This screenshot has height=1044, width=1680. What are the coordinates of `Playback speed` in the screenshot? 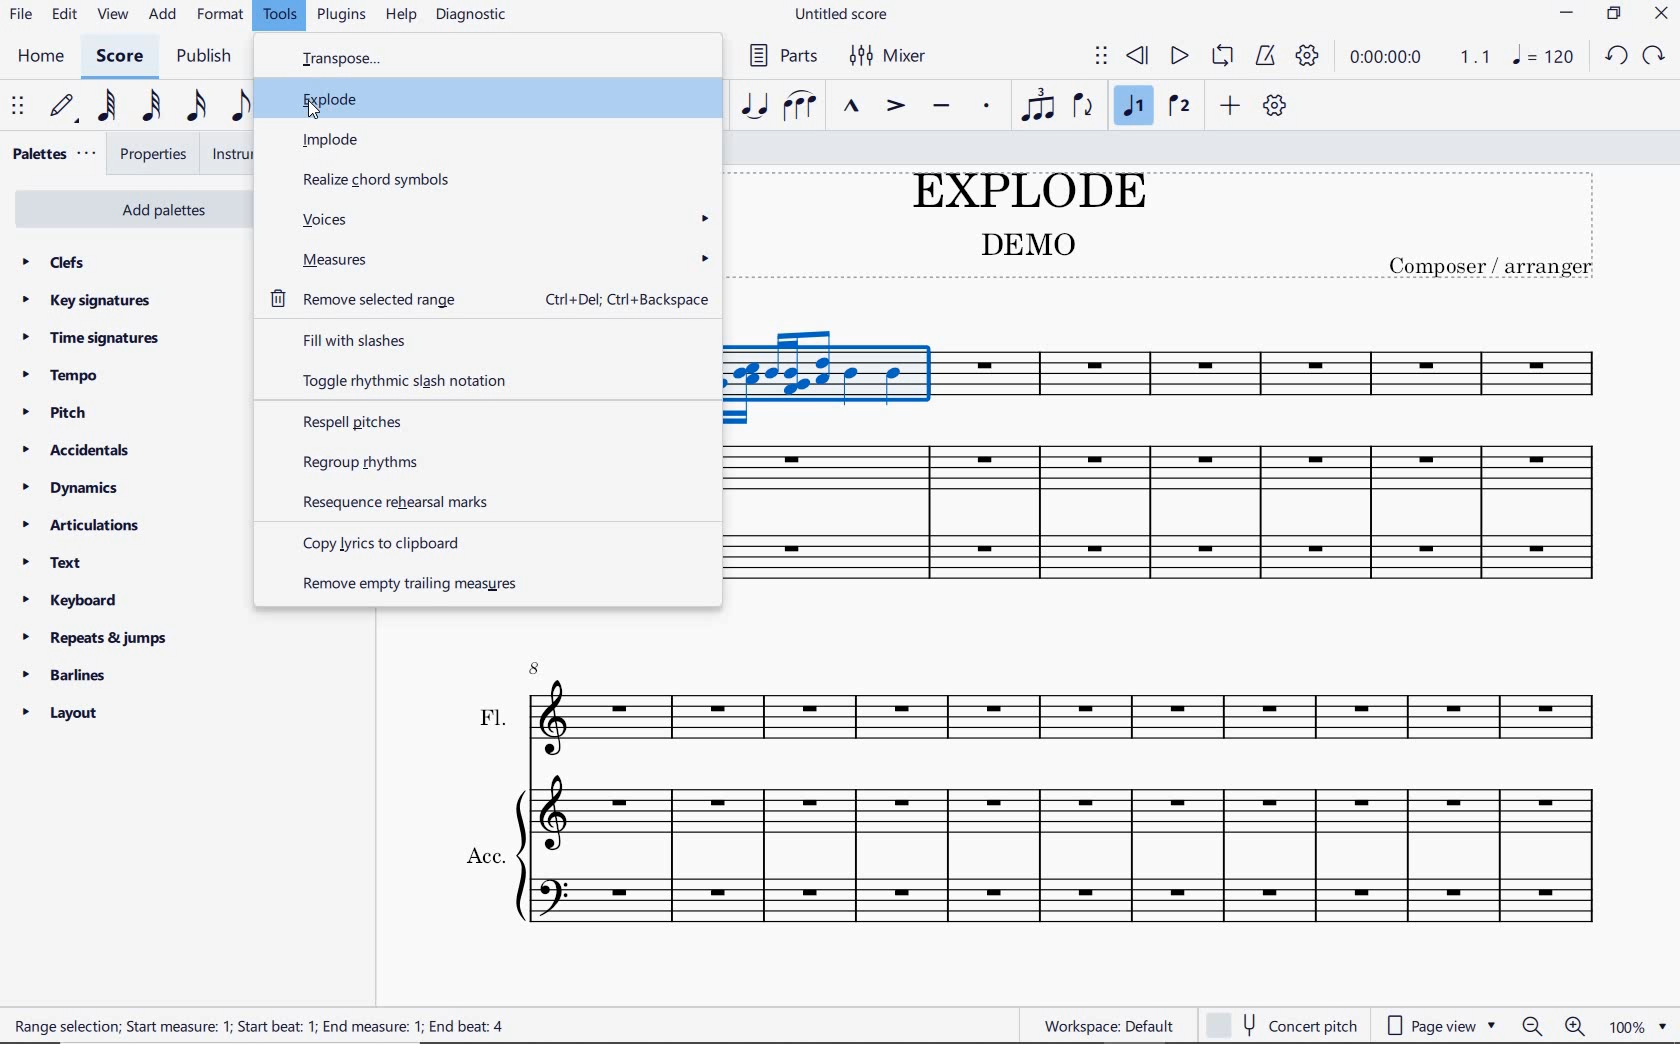 It's located at (1474, 58).